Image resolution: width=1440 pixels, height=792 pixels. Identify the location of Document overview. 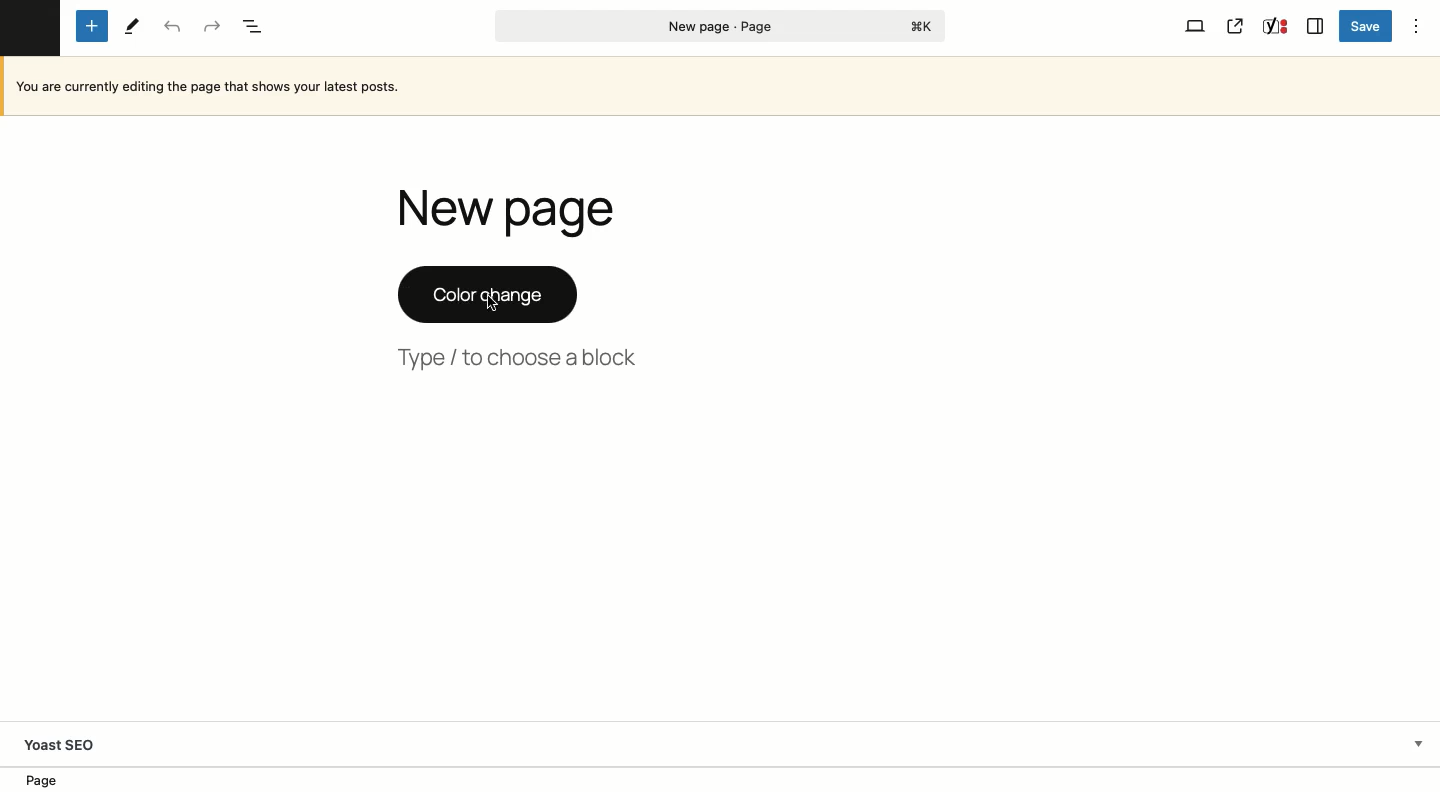
(256, 28).